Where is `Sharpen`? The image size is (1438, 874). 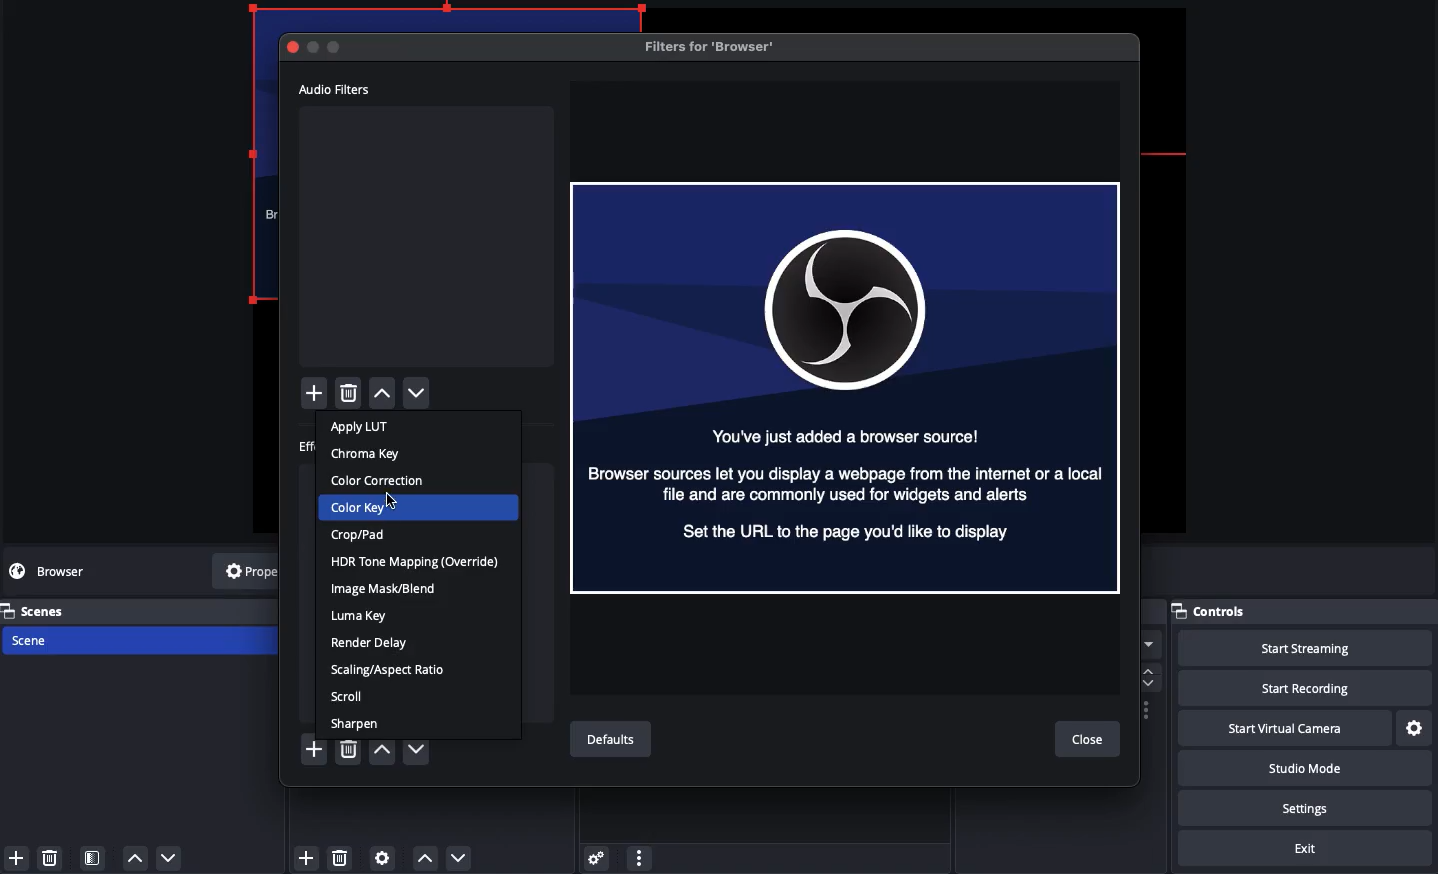
Sharpen is located at coordinates (355, 722).